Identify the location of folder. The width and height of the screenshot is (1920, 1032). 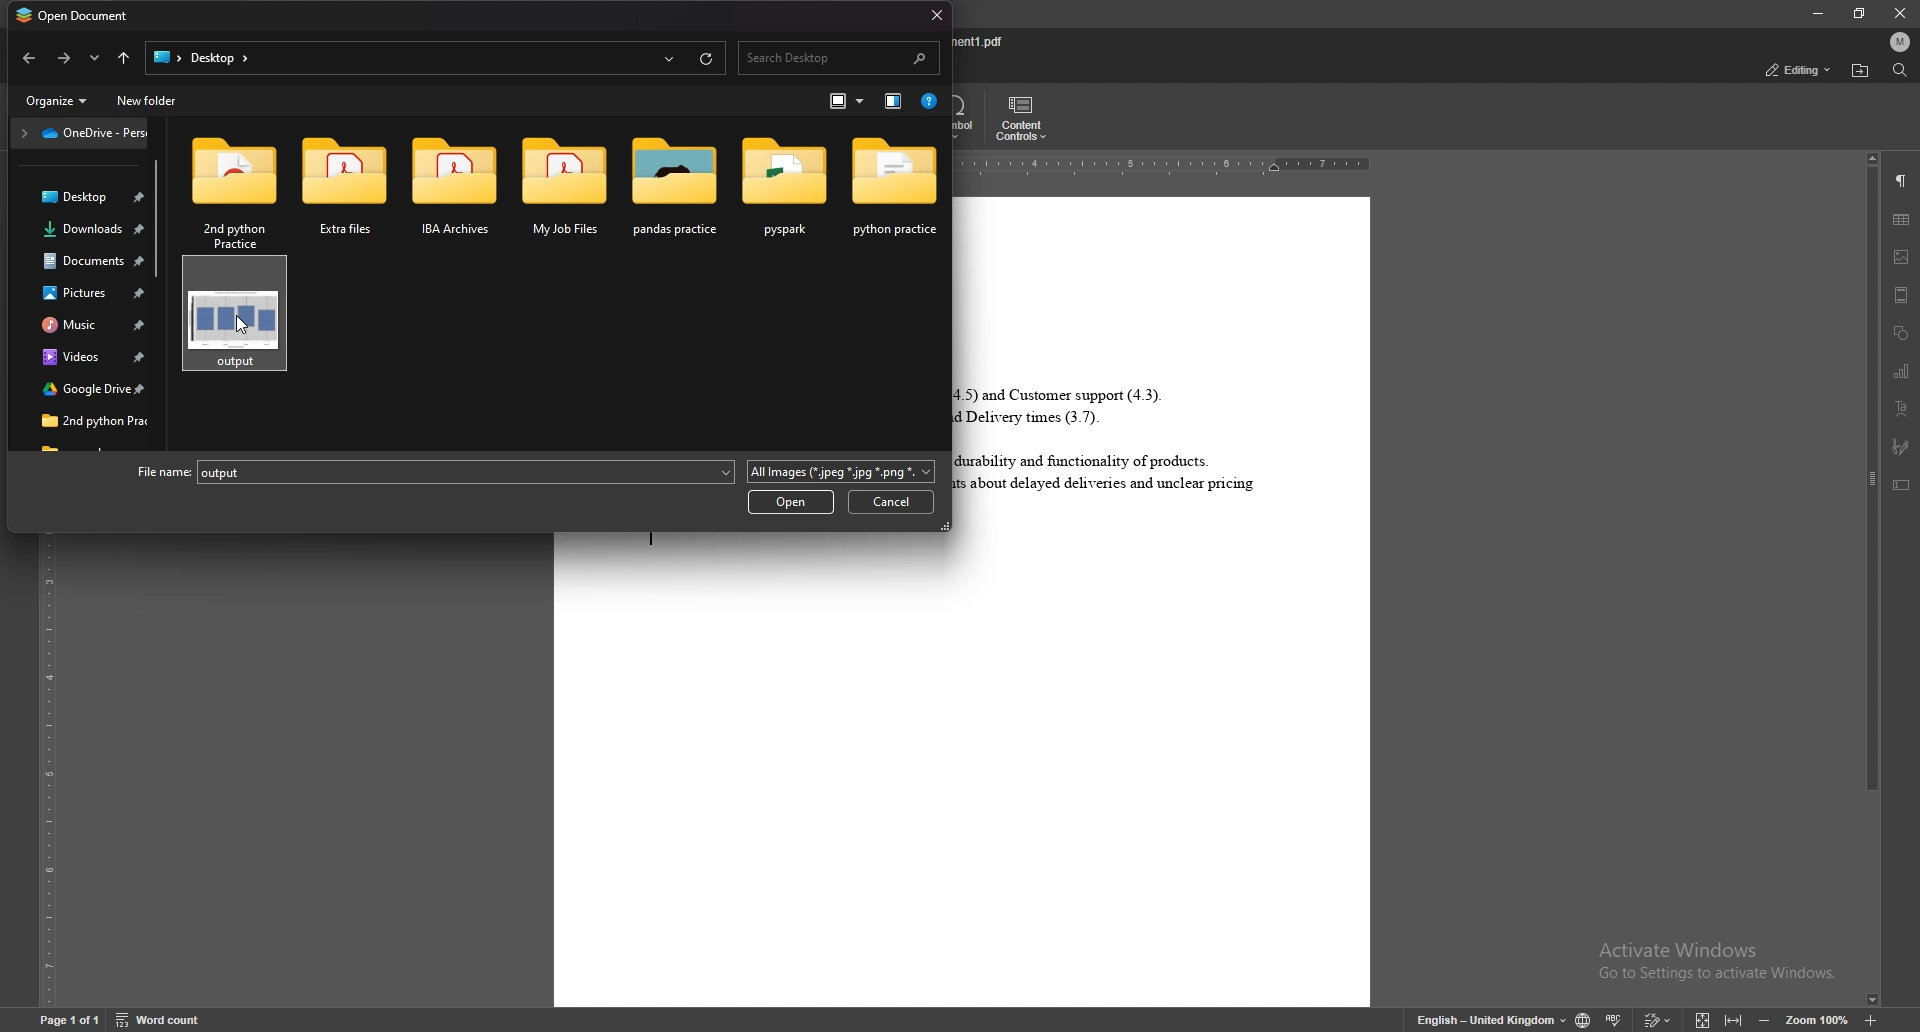
(77, 418).